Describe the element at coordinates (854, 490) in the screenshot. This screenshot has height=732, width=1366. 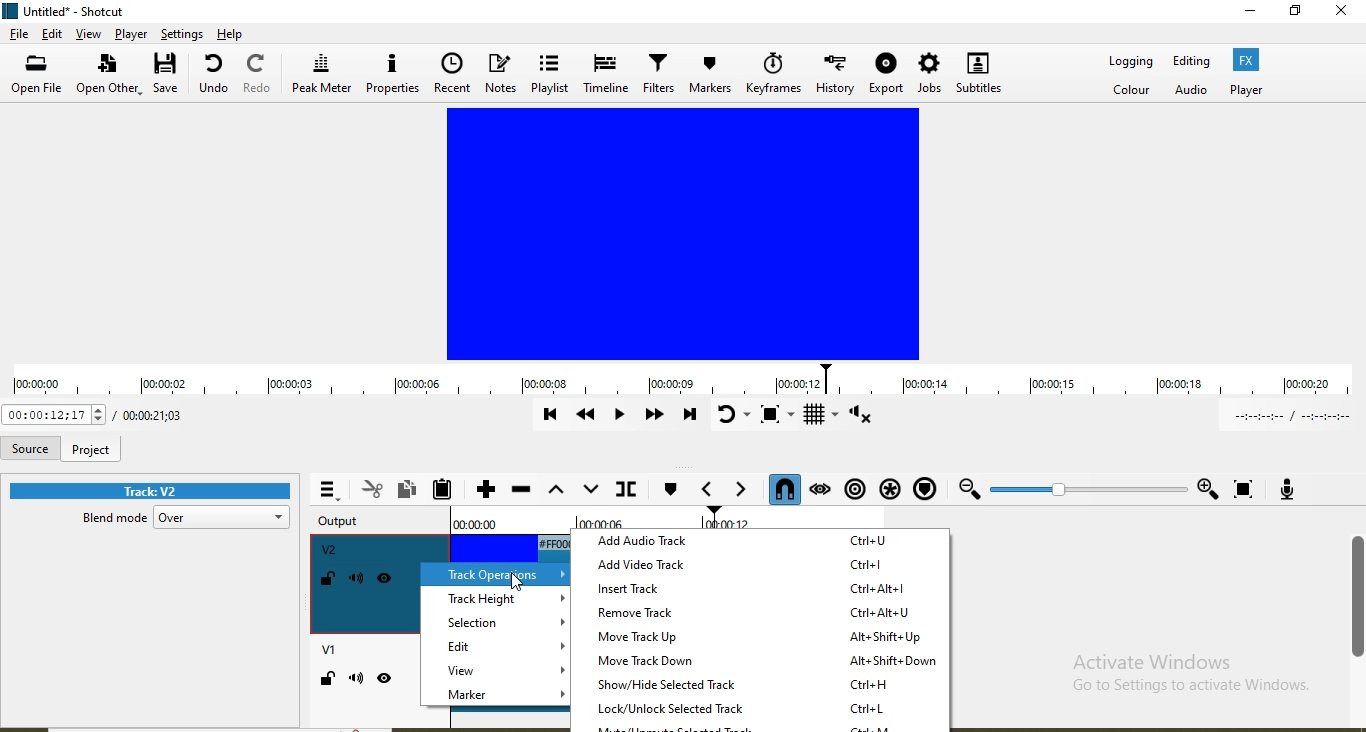
I see `Ripple` at that location.